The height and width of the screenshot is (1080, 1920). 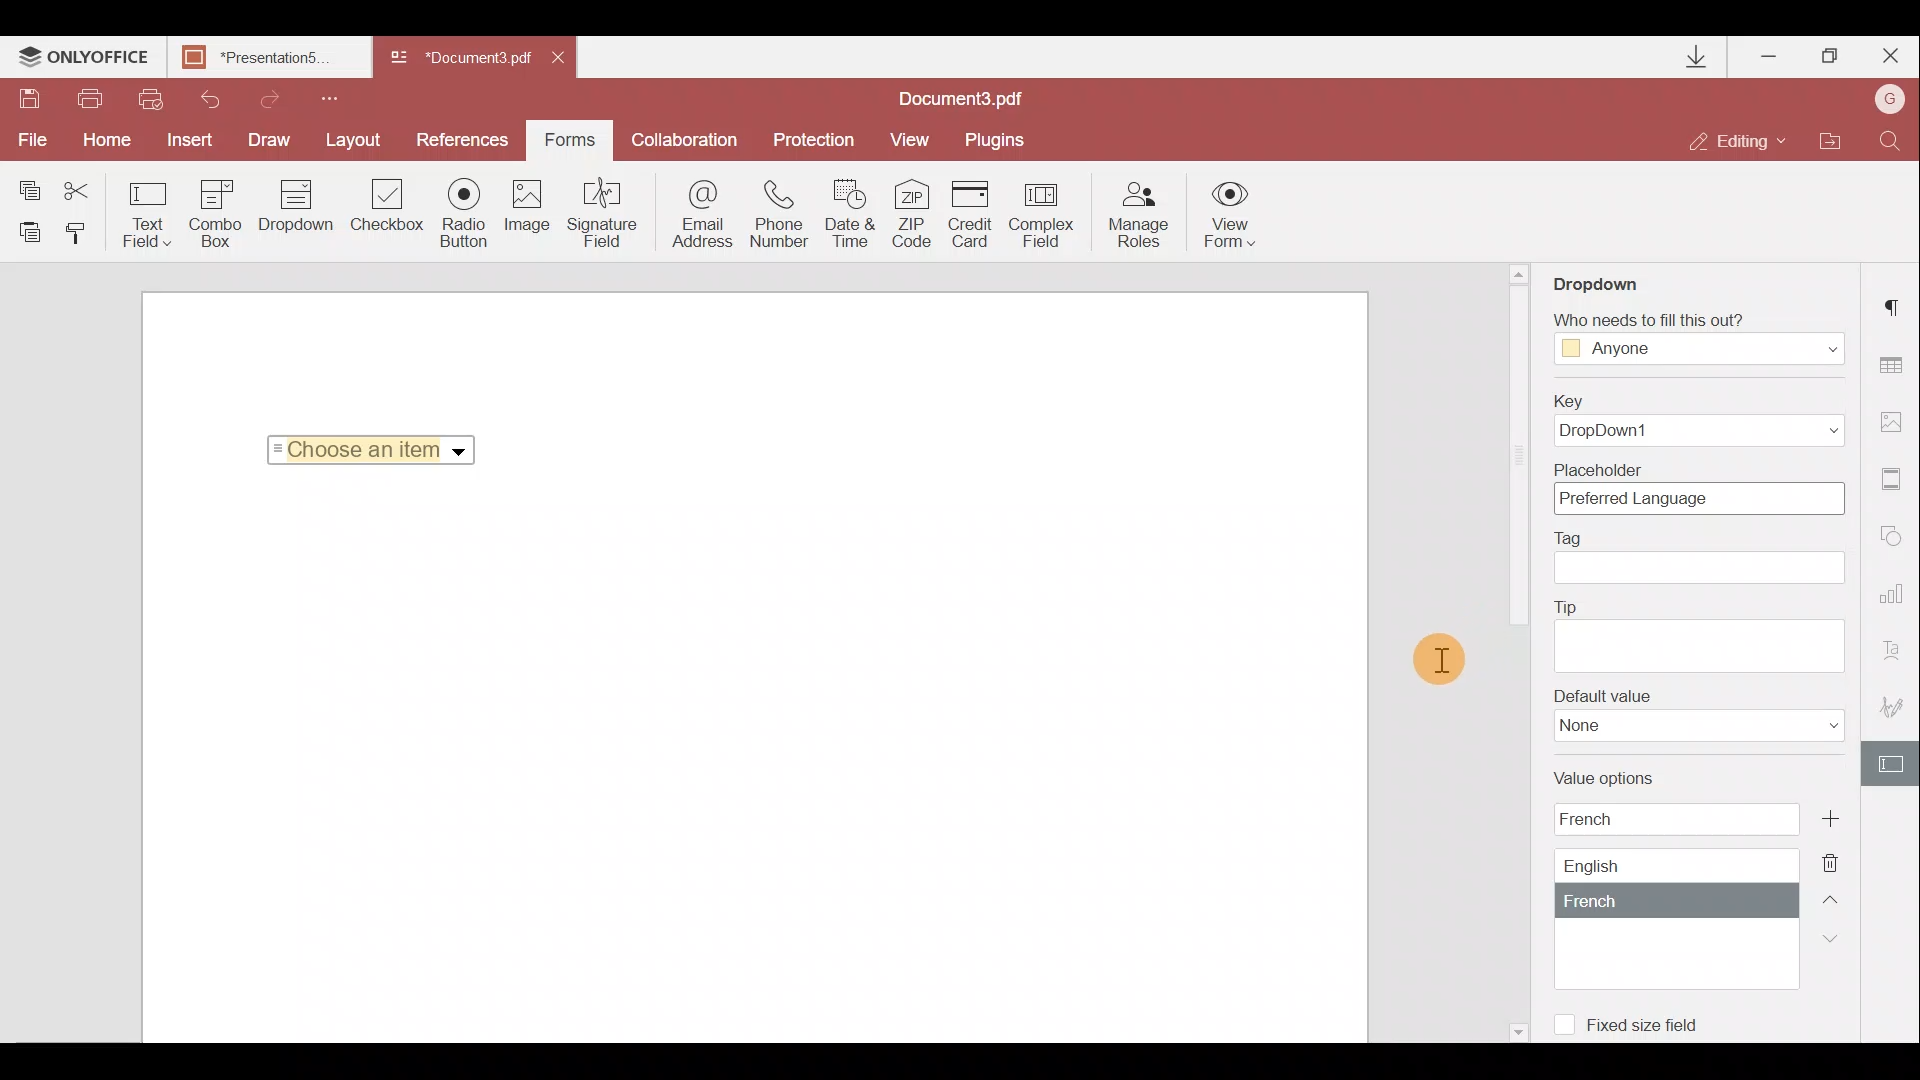 What do you see at coordinates (1837, 937) in the screenshot?
I see `Down` at bounding box center [1837, 937].